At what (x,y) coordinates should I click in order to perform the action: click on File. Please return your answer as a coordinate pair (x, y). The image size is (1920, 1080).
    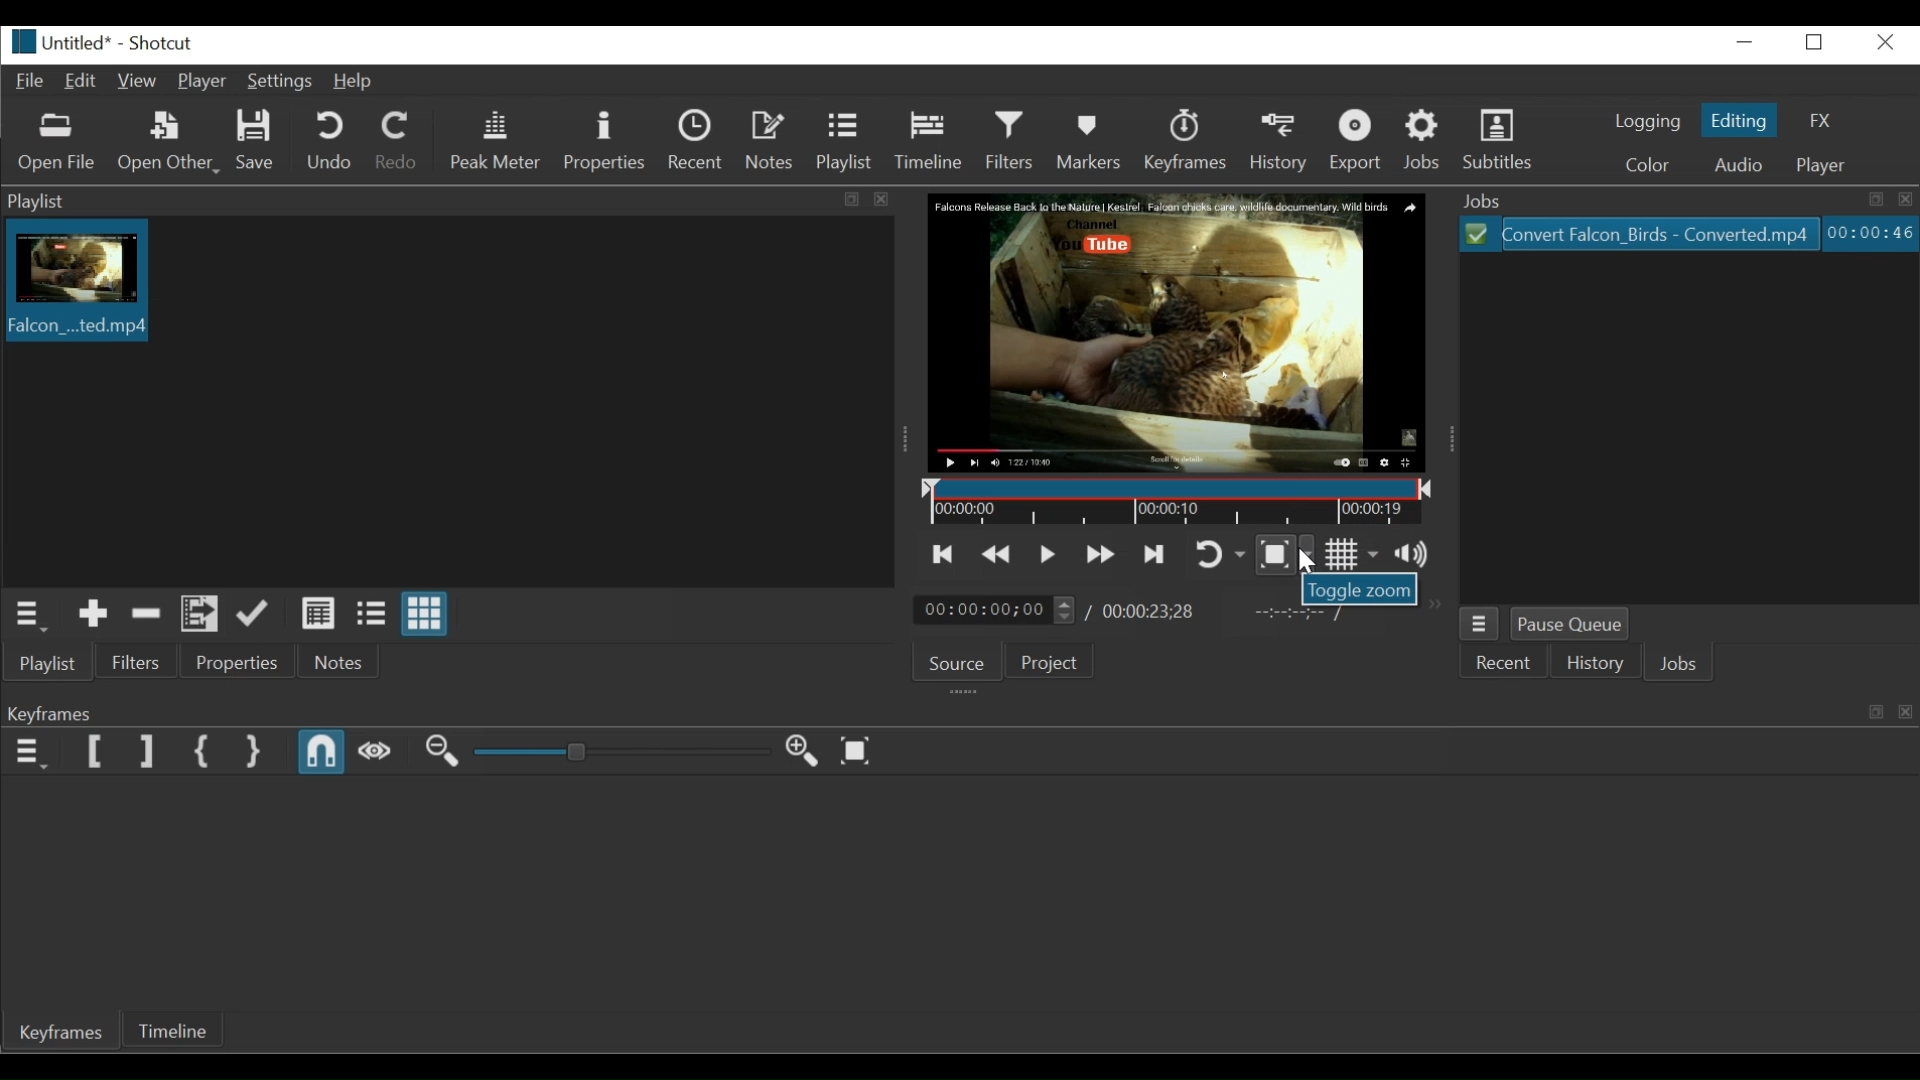
    Looking at the image, I should click on (28, 81).